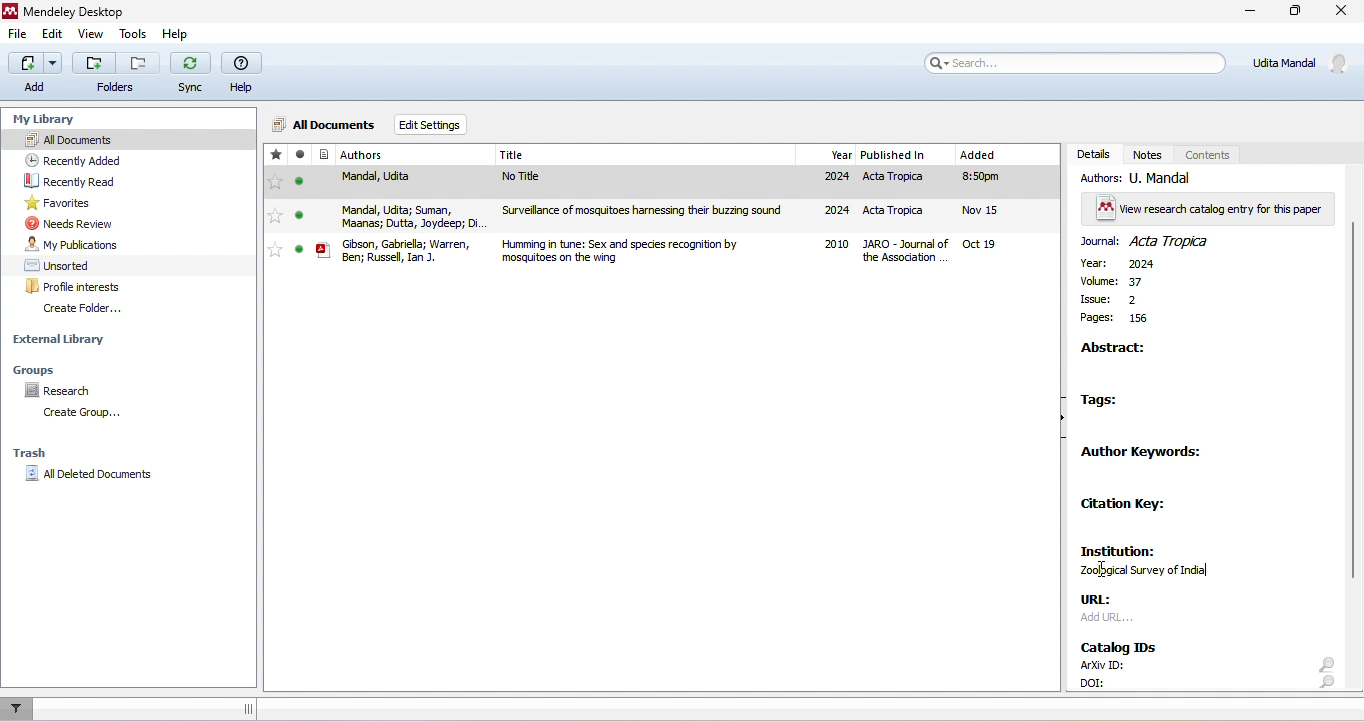  Describe the element at coordinates (33, 453) in the screenshot. I see `trash` at that location.